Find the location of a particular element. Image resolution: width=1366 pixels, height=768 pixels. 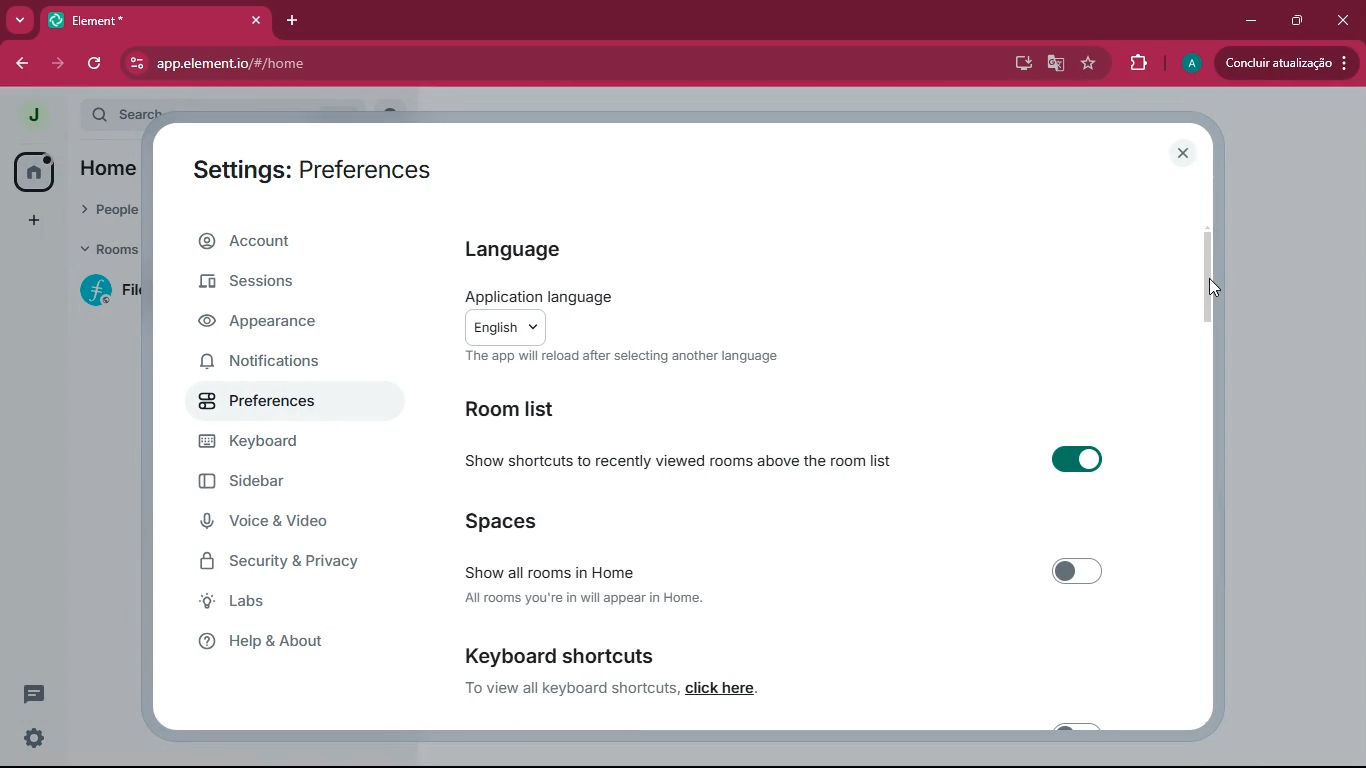

english is located at coordinates (505, 327).